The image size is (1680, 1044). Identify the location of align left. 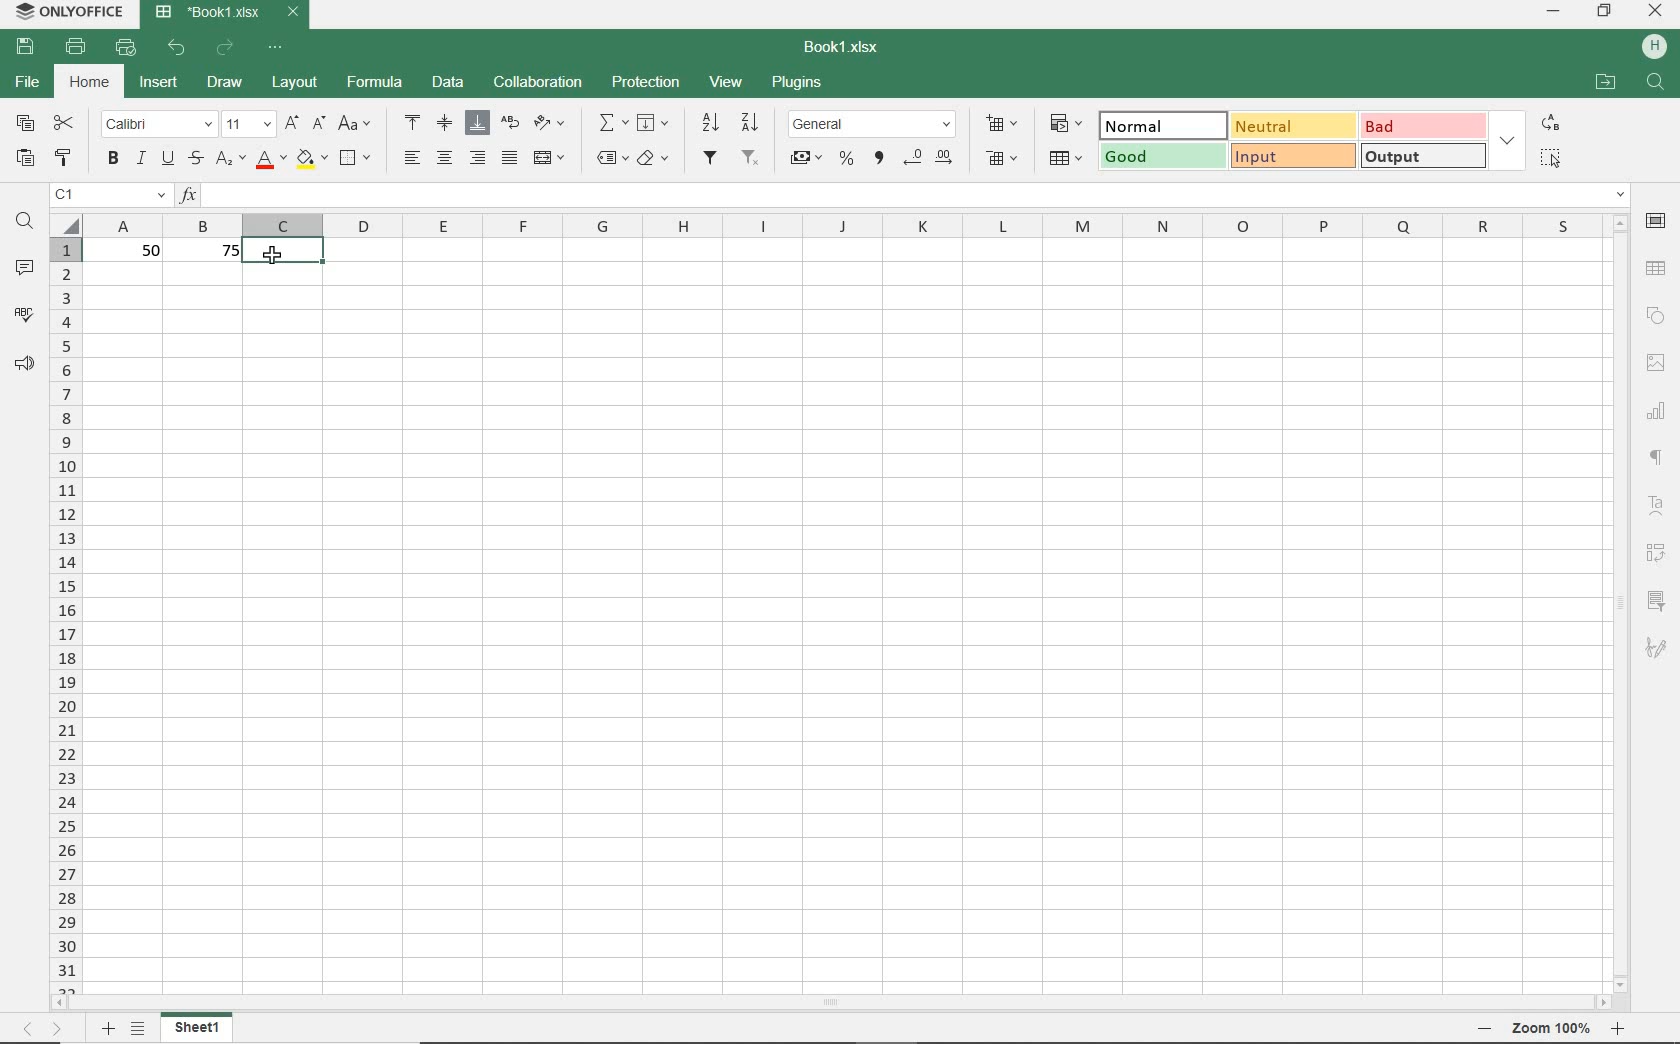
(411, 157).